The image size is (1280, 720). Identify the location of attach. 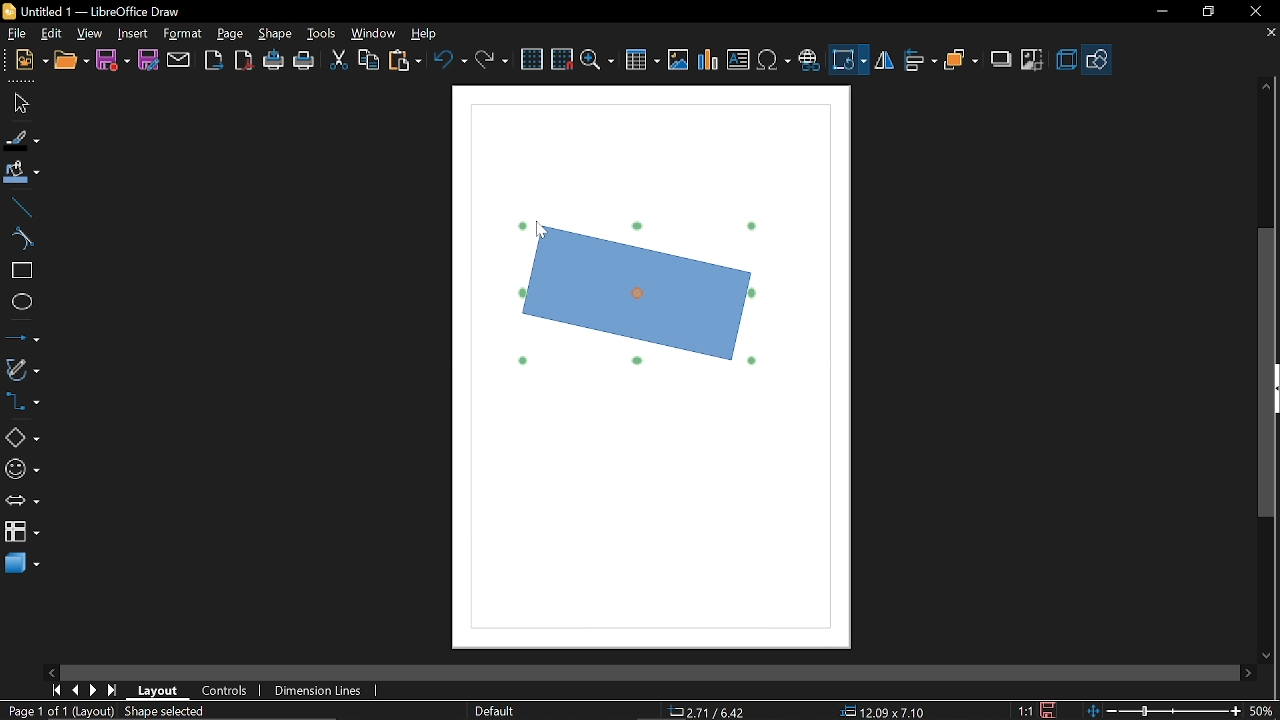
(179, 60).